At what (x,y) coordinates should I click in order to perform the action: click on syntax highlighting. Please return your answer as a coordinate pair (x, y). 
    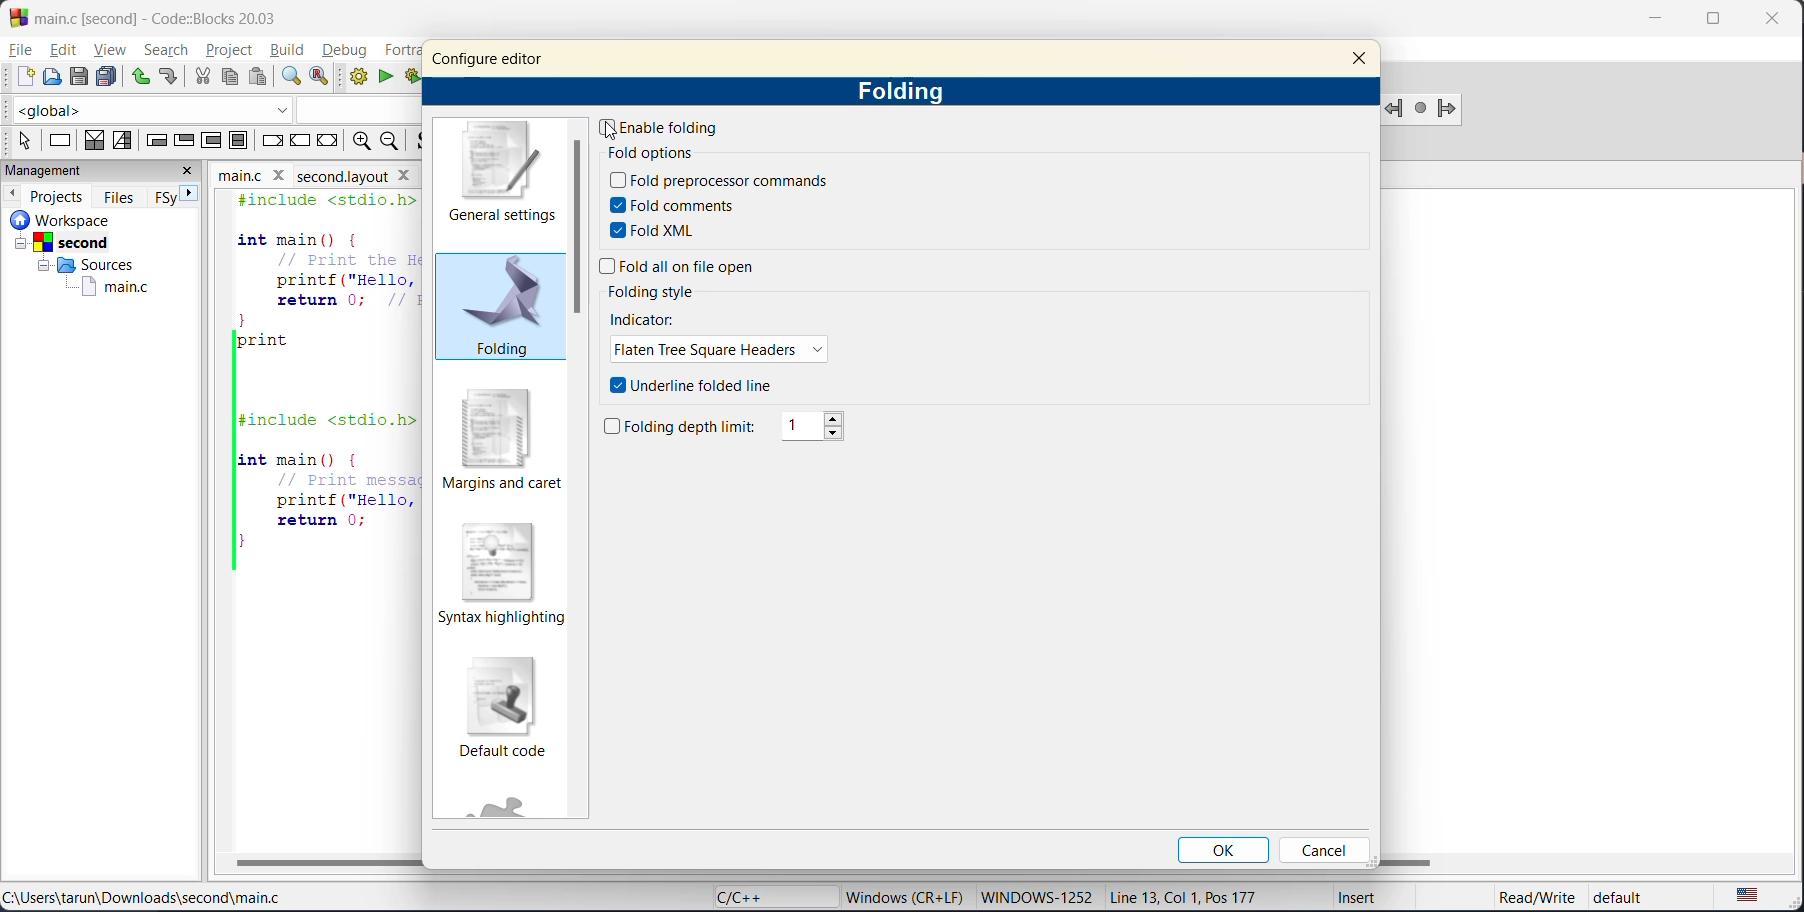
    Looking at the image, I should click on (506, 574).